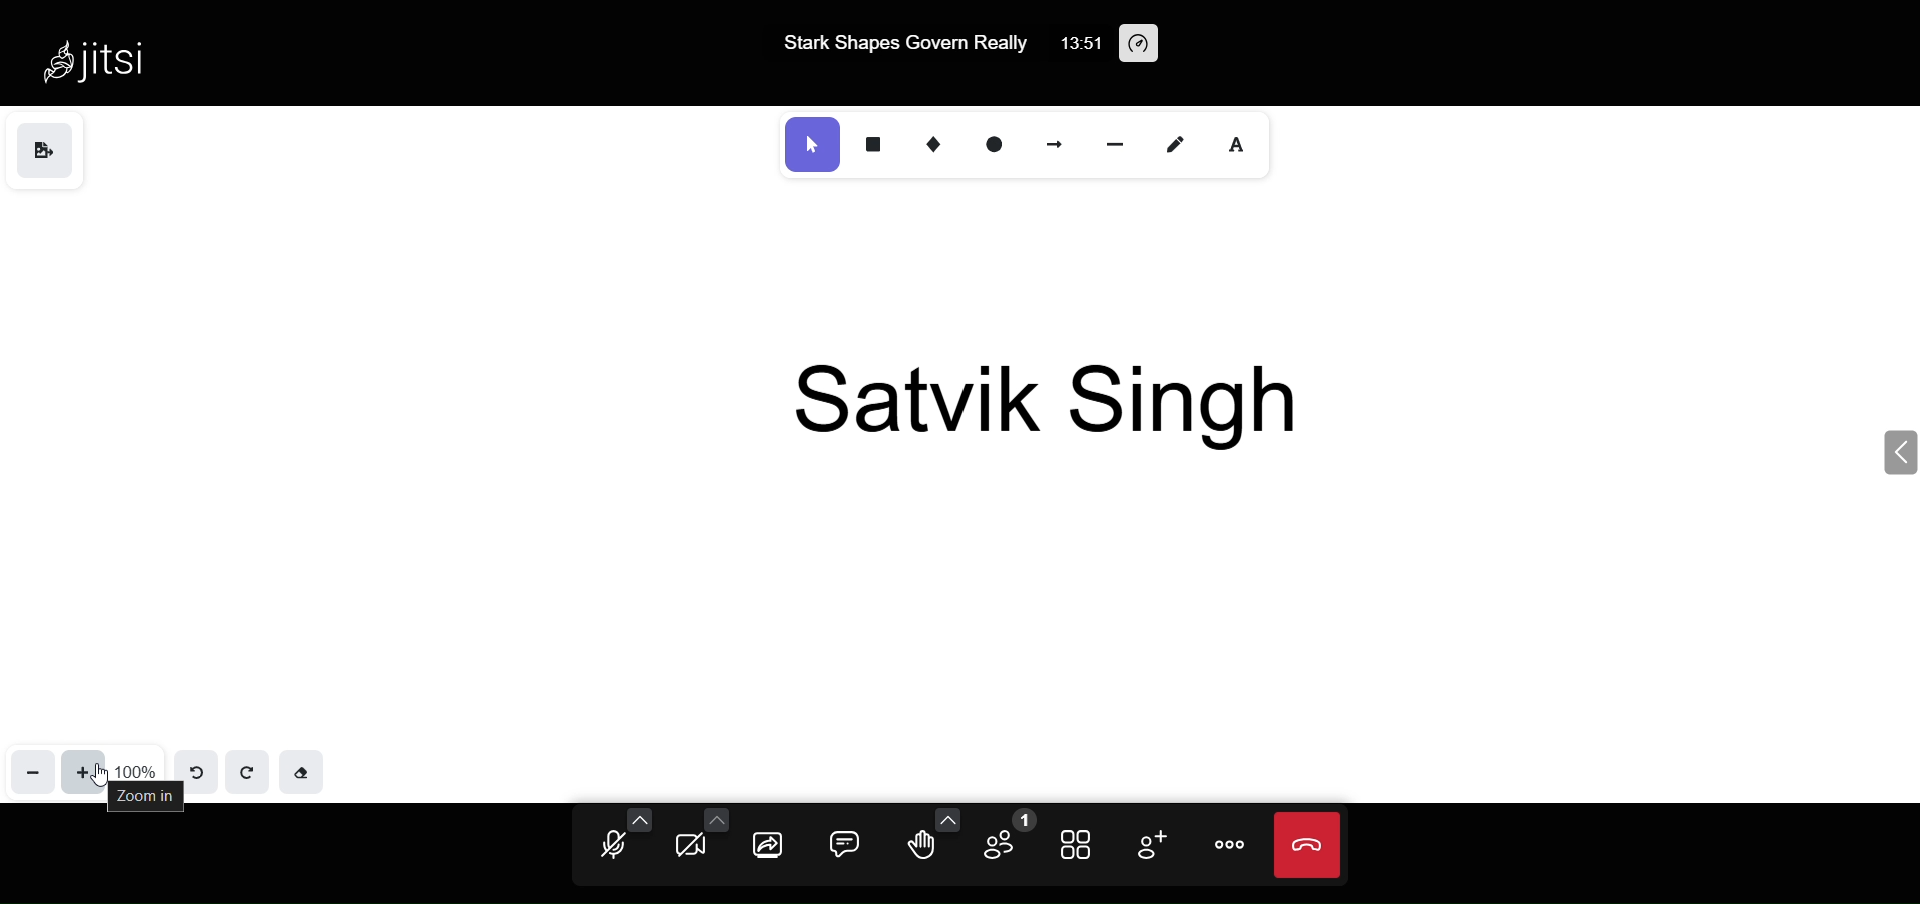 The image size is (1920, 904). Describe the element at coordinates (1084, 44) in the screenshot. I see `13:51` at that location.